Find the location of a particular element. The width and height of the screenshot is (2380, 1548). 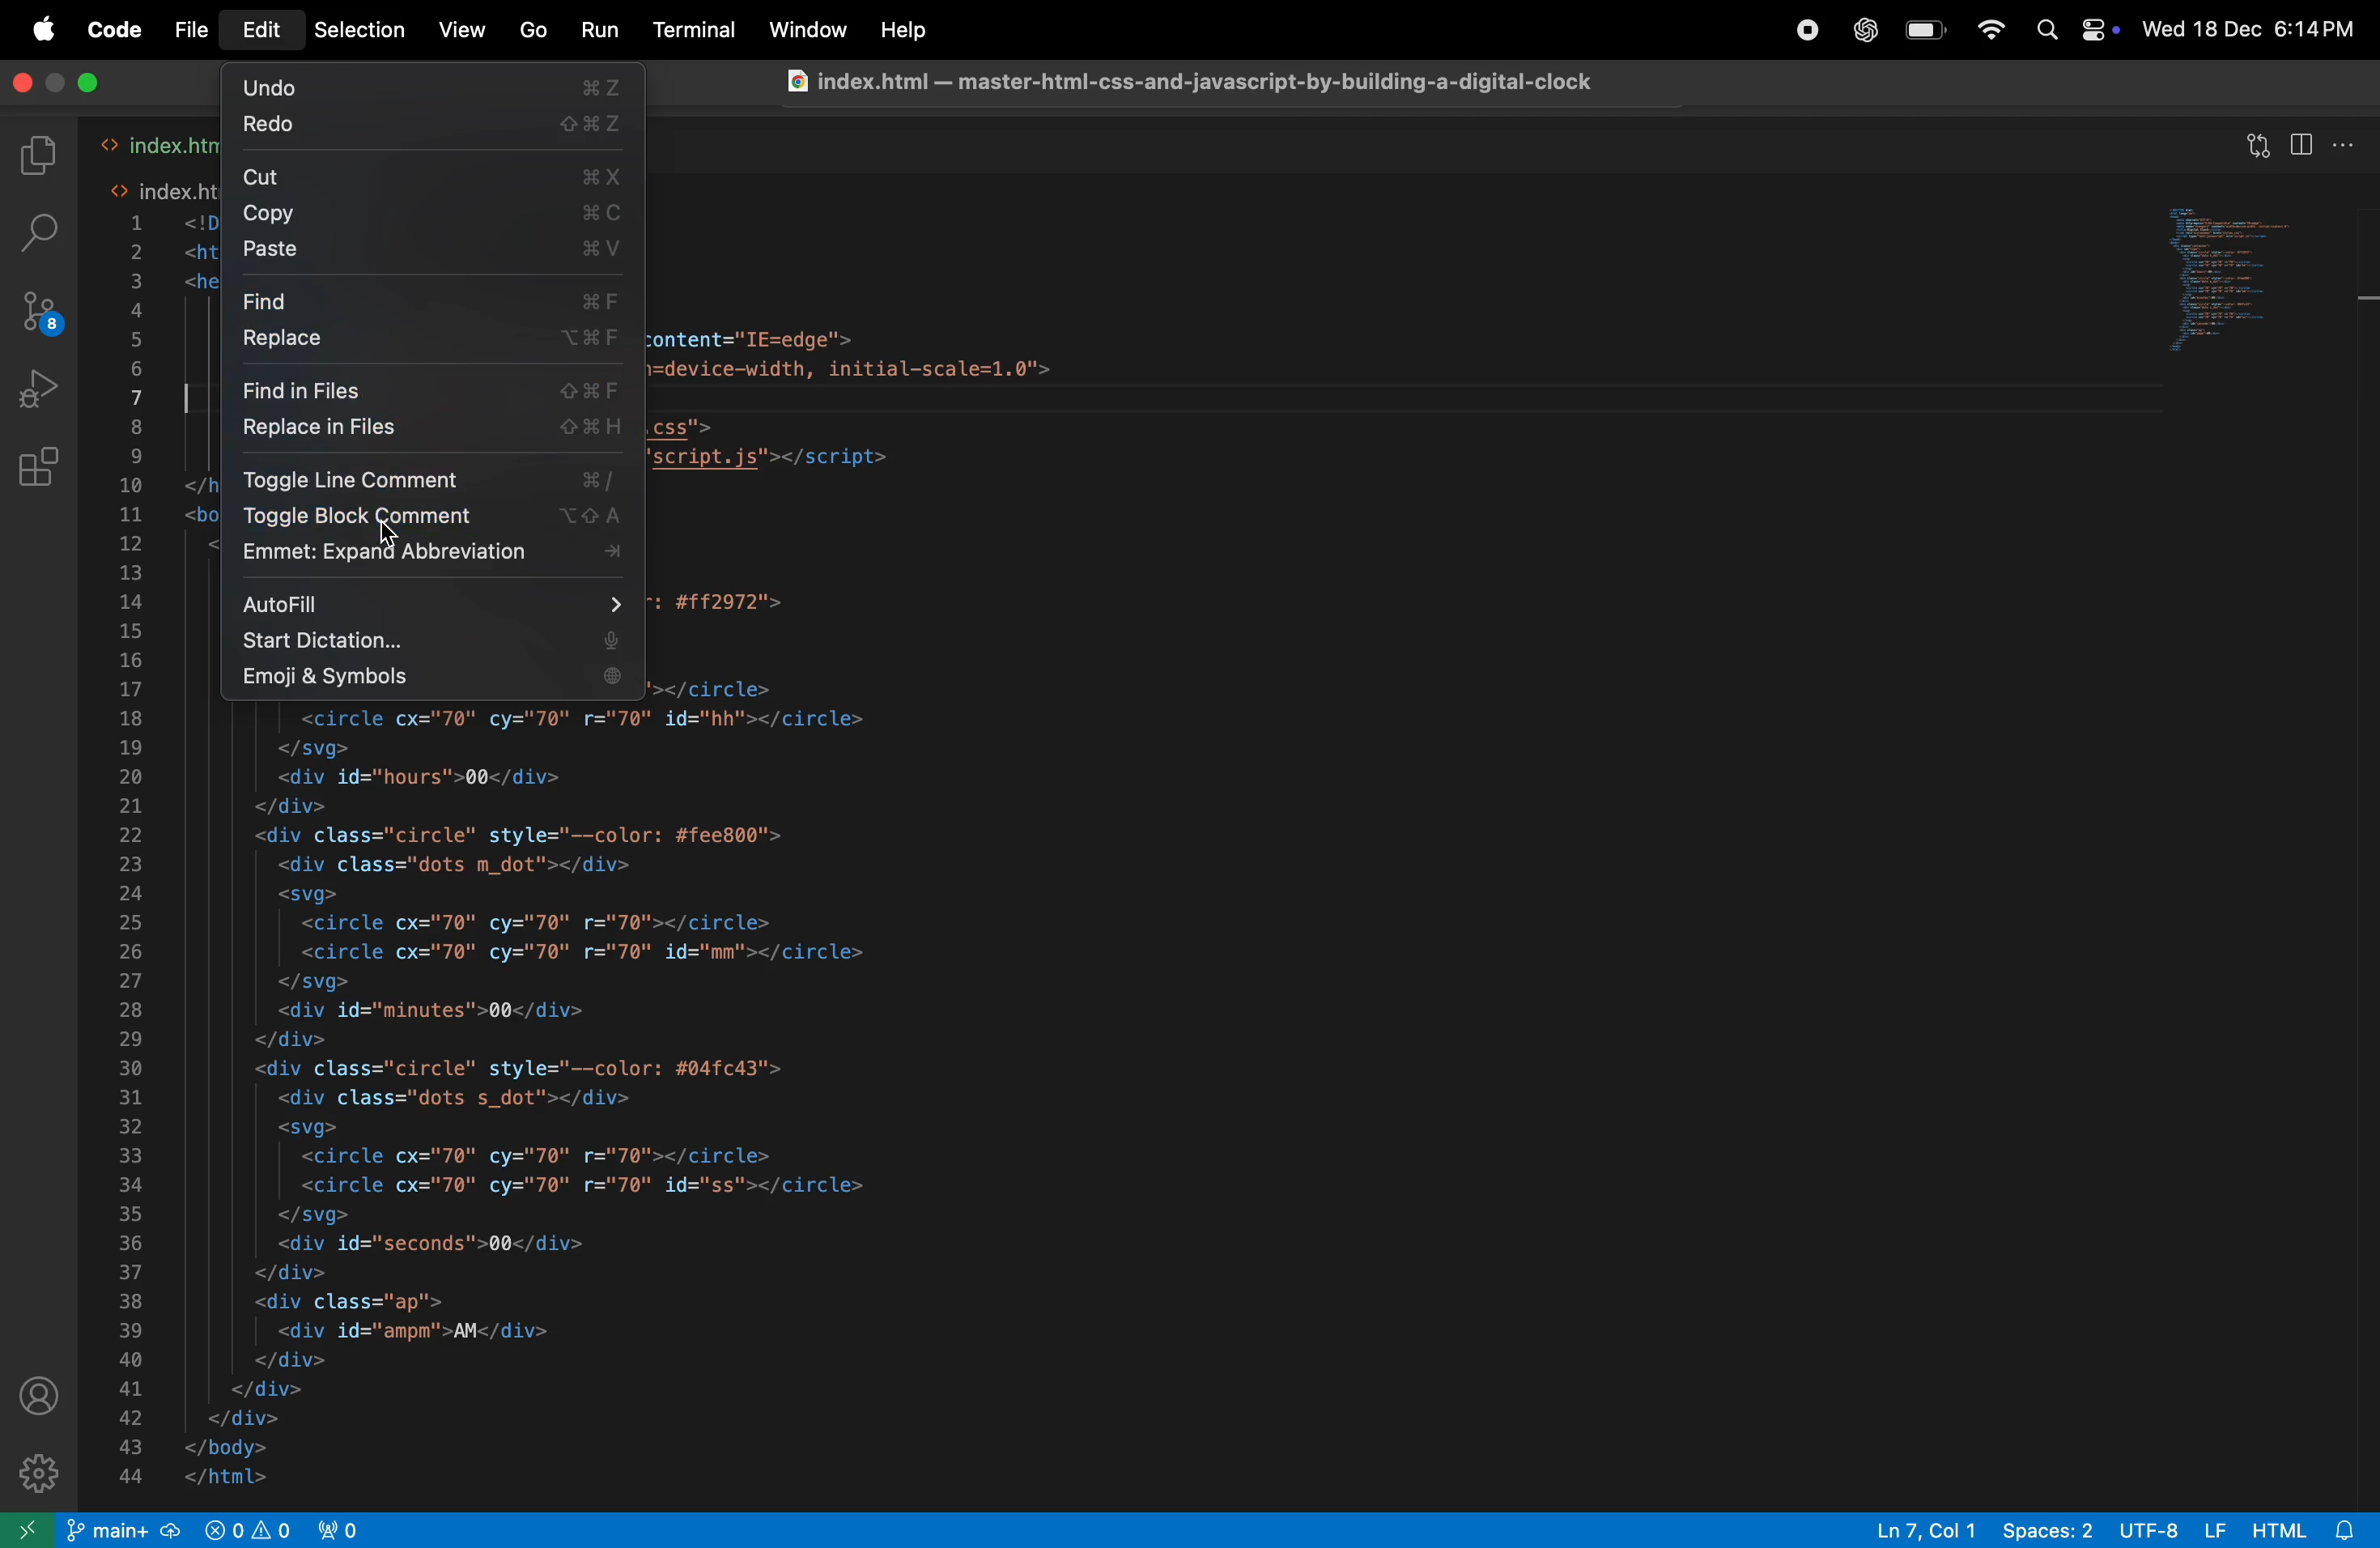

copy is located at coordinates (434, 211).